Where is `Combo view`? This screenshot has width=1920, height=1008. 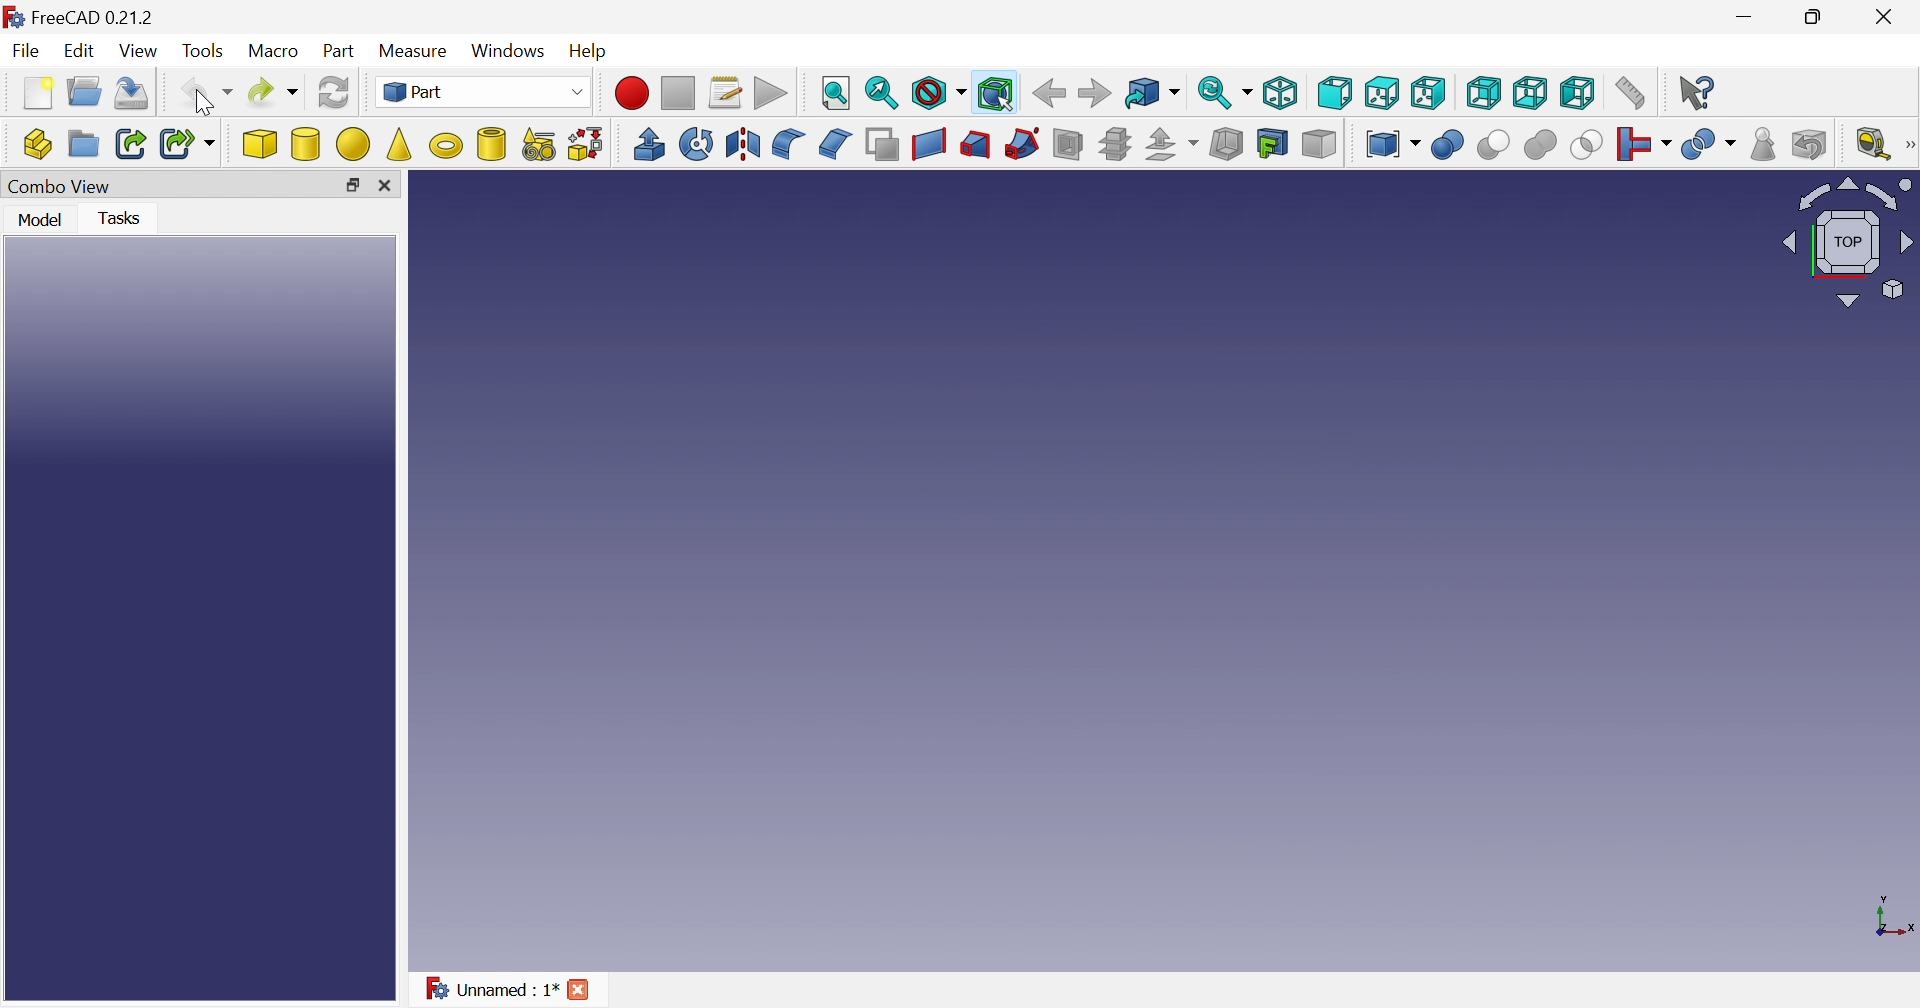
Combo view is located at coordinates (60, 189).